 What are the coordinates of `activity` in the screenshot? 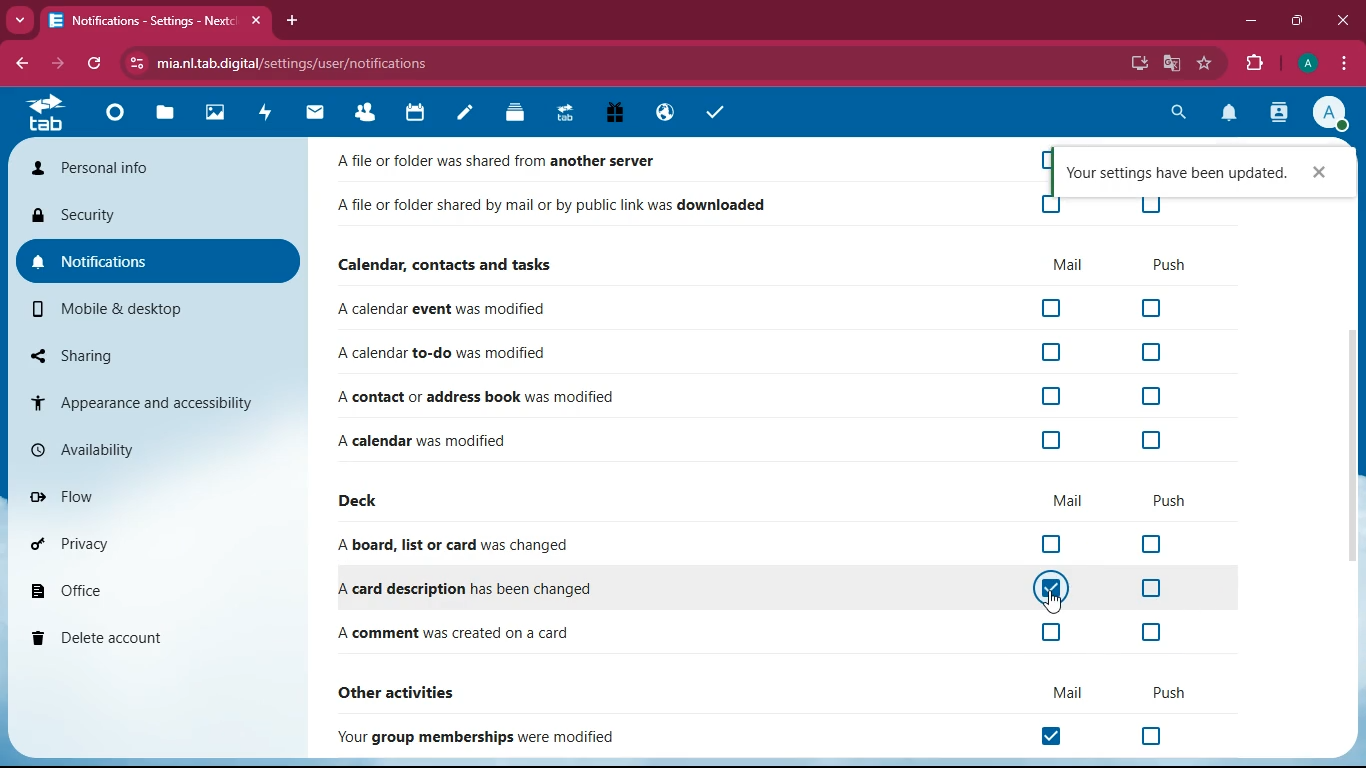 It's located at (267, 112).